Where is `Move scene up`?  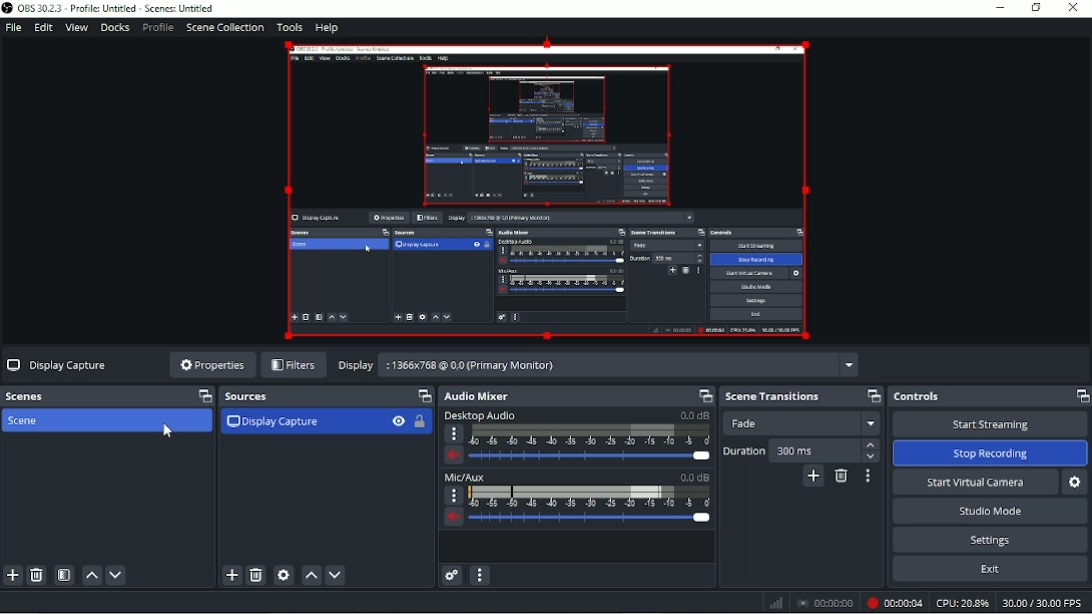 Move scene up is located at coordinates (92, 576).